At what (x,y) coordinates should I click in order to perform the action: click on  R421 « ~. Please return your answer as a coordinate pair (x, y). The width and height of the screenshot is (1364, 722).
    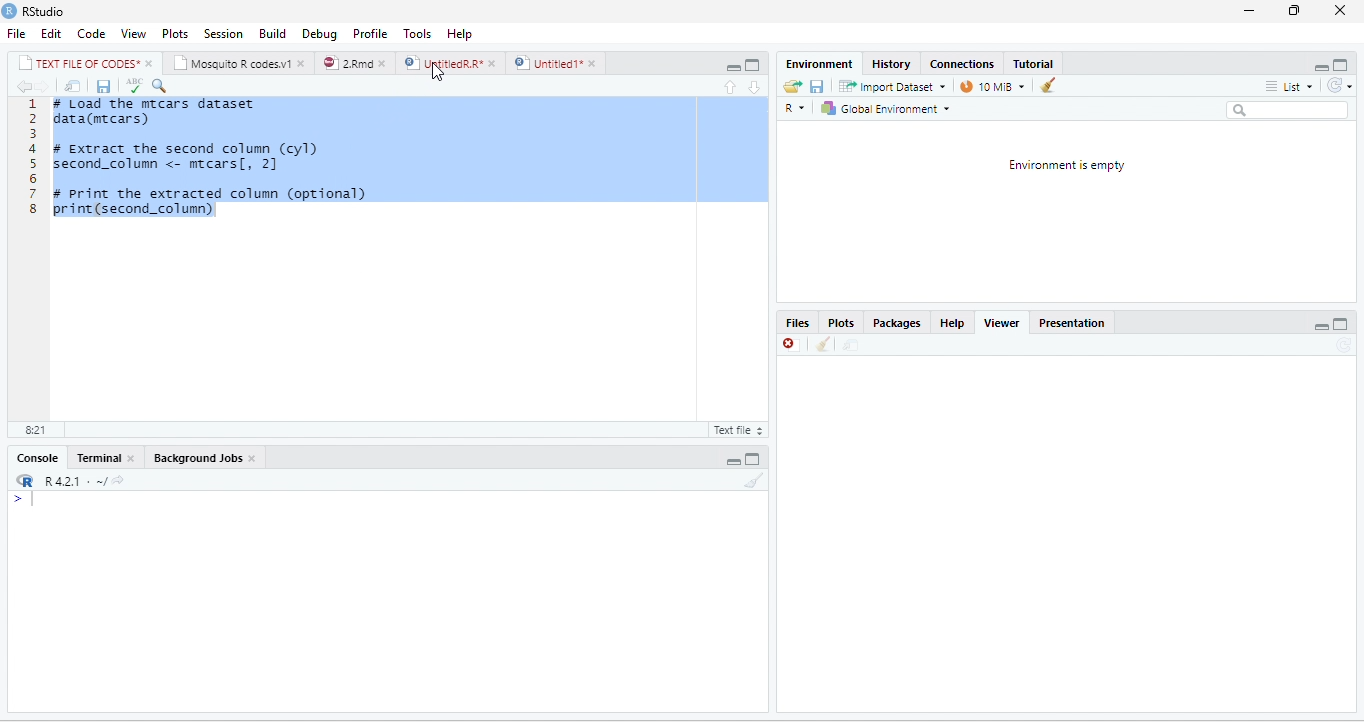
    Looking at the image, I should click on (66, 478).